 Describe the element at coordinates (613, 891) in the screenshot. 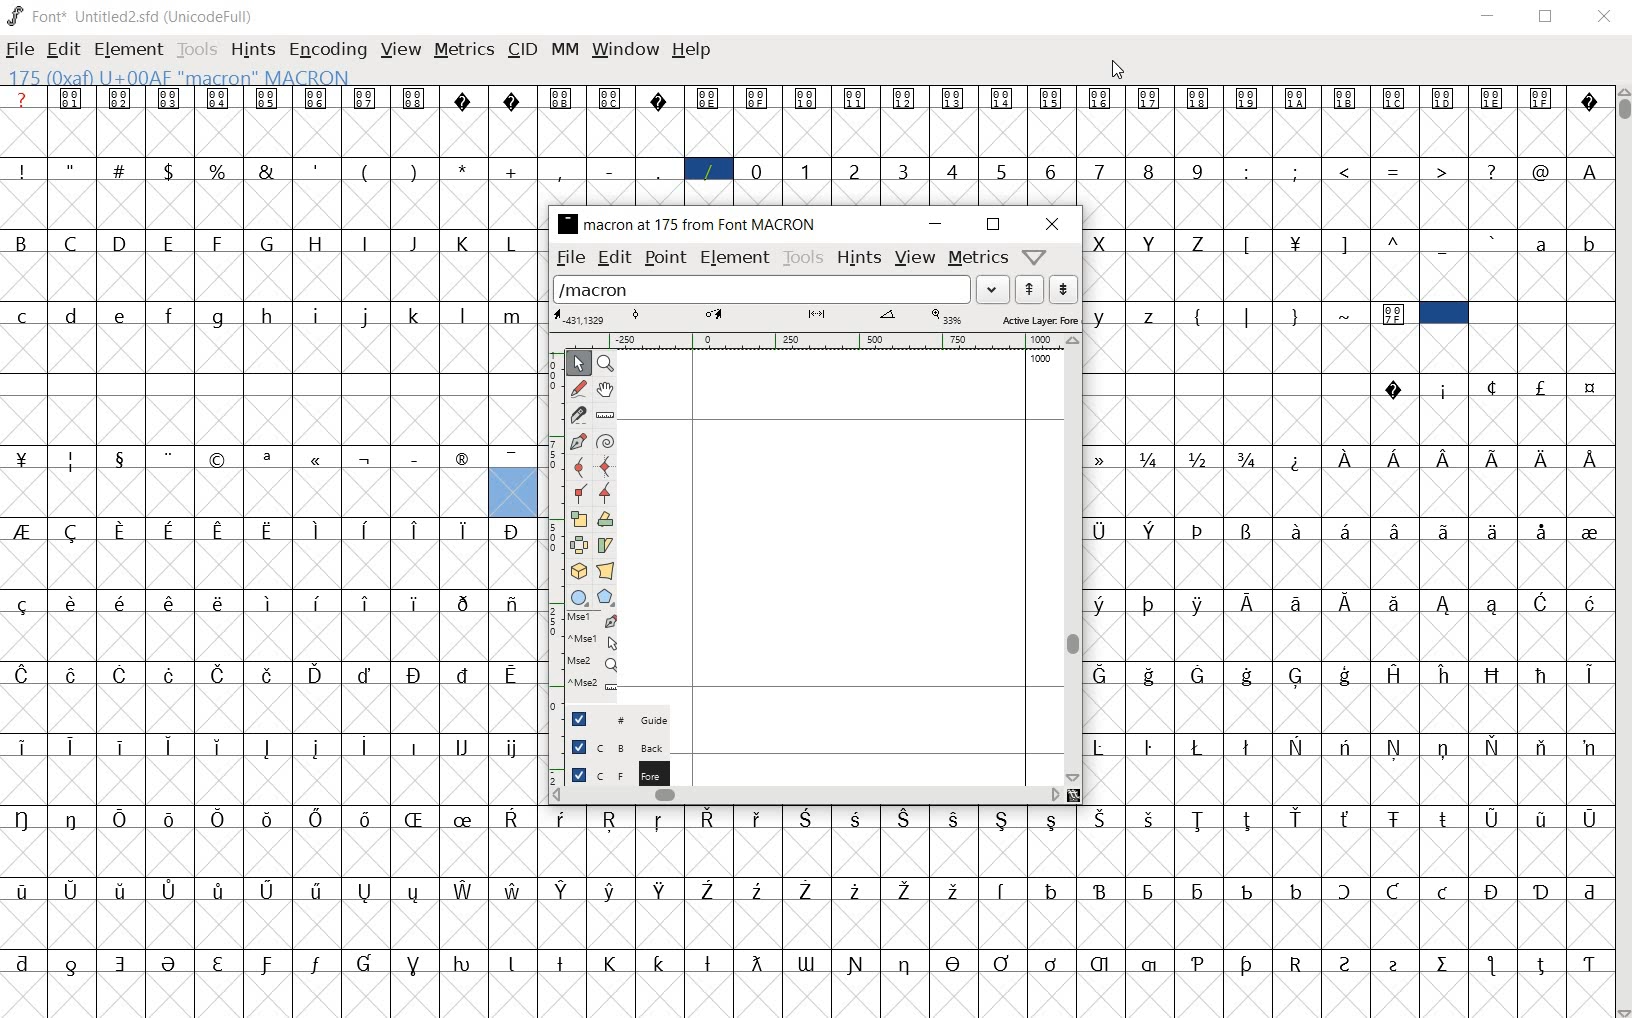

I see `Symbol` at that location.